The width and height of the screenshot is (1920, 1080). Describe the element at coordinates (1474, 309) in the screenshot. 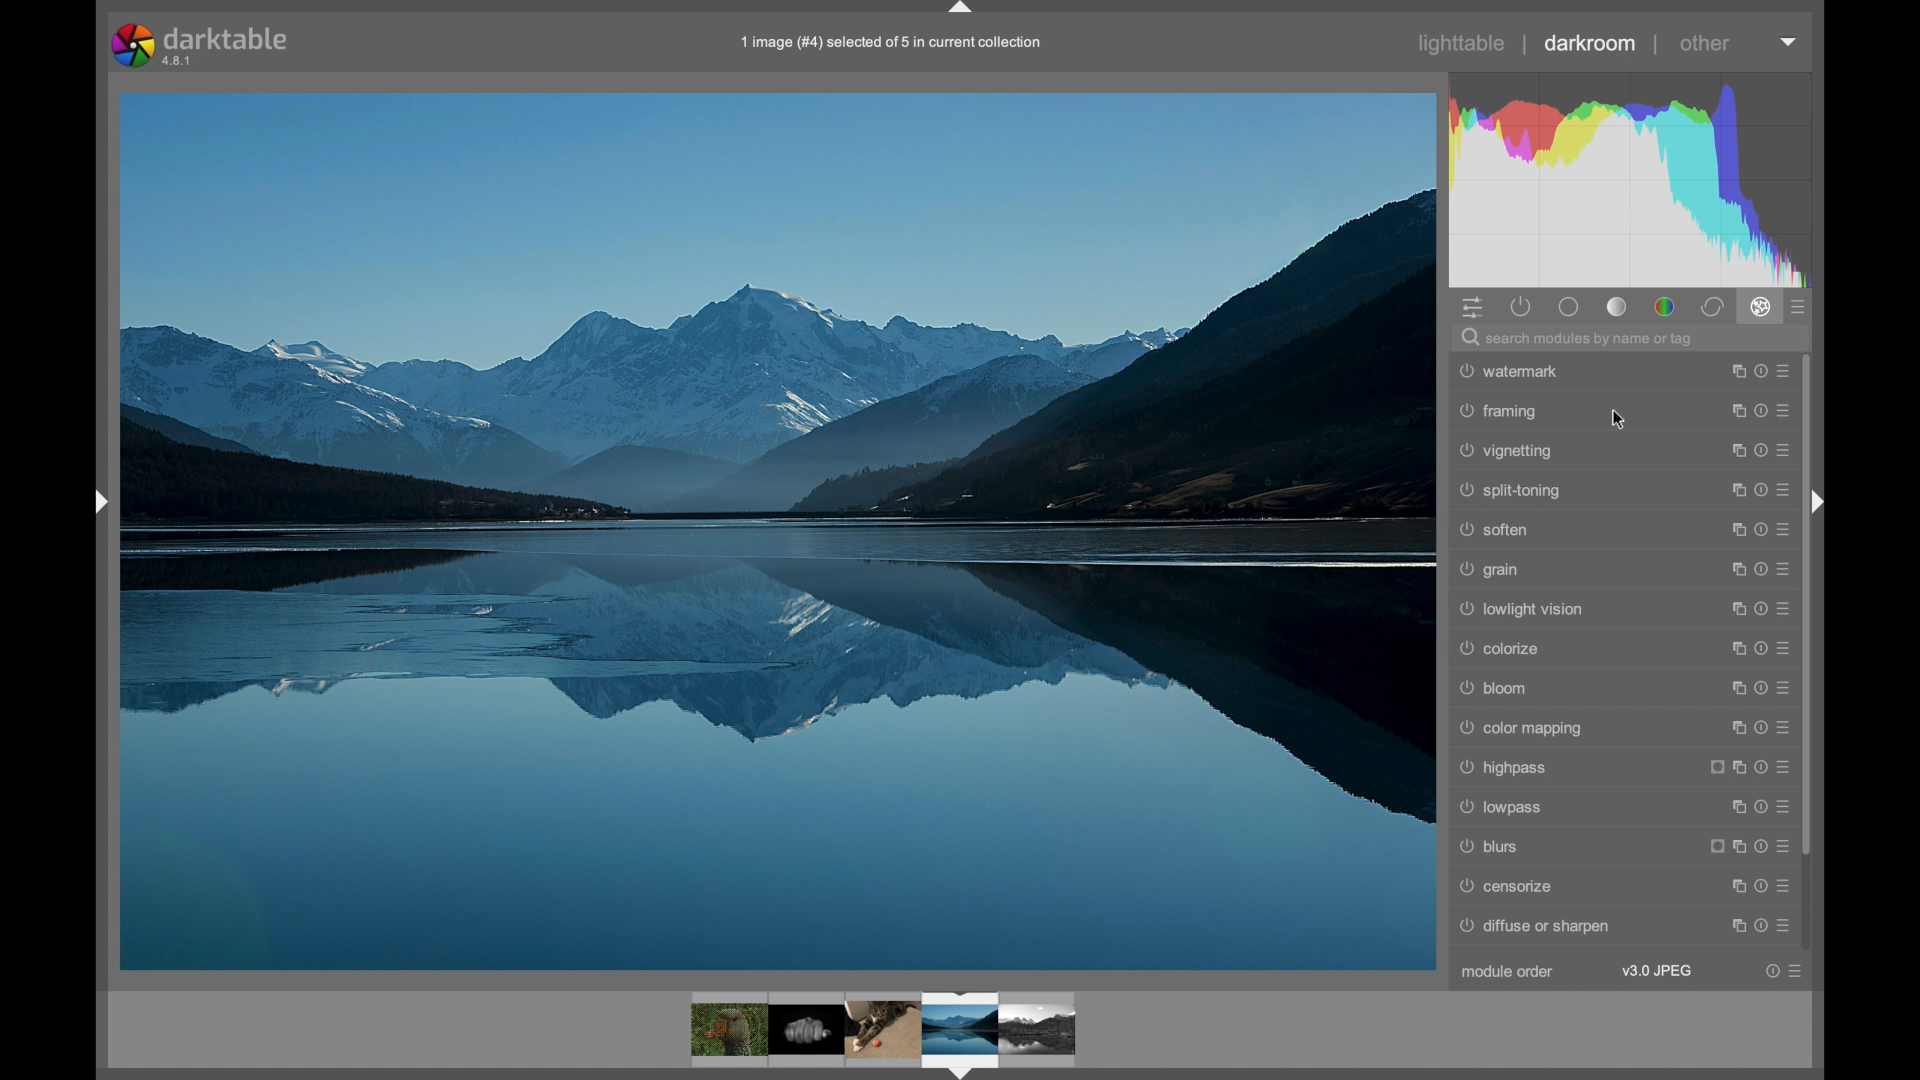

I see `quick access panel` at that location.